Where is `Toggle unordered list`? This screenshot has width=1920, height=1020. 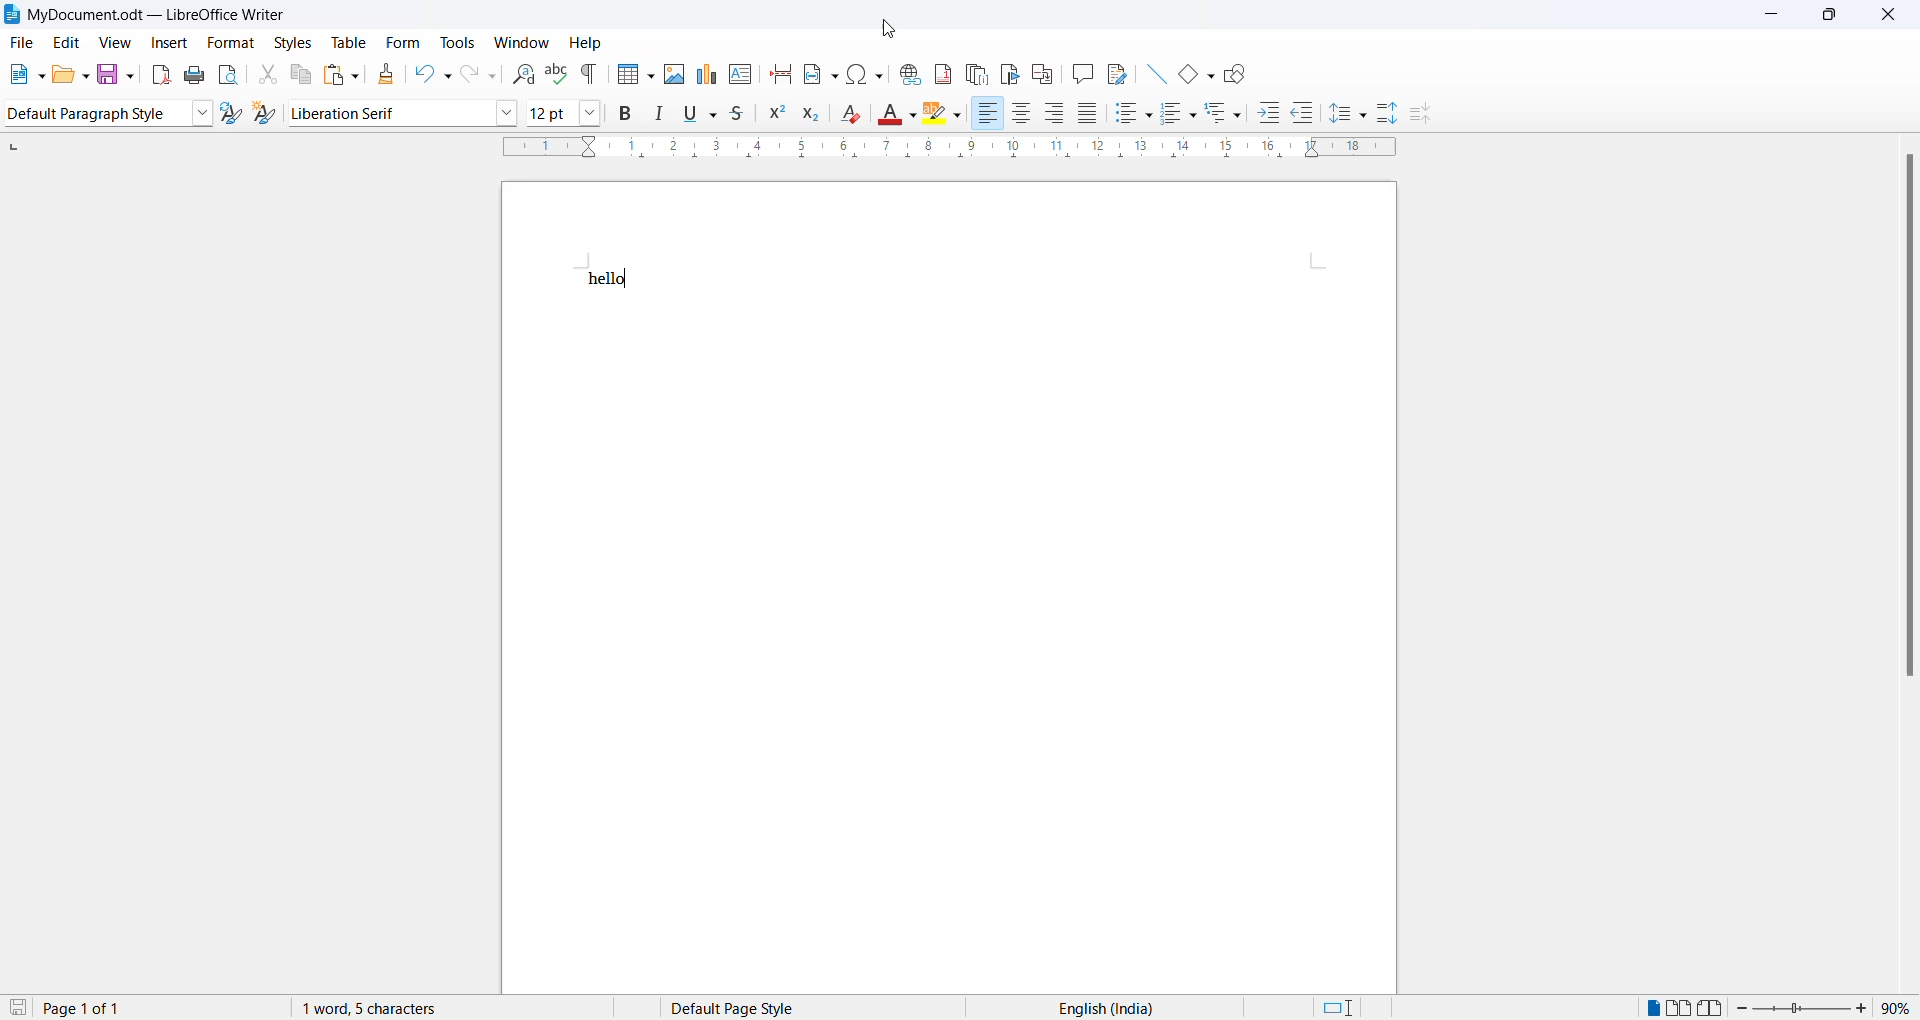
Toggle unordered list is located at coordinates (1130, 114).